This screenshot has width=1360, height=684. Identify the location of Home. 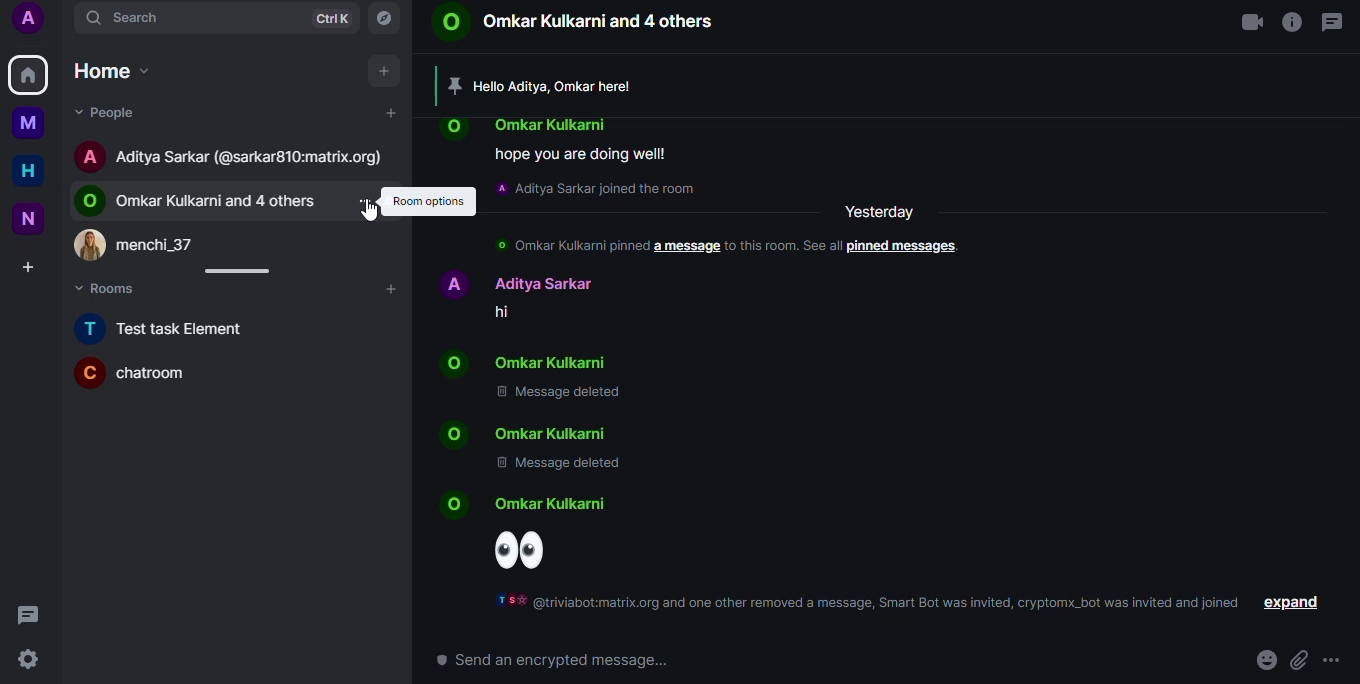
(114, 70).